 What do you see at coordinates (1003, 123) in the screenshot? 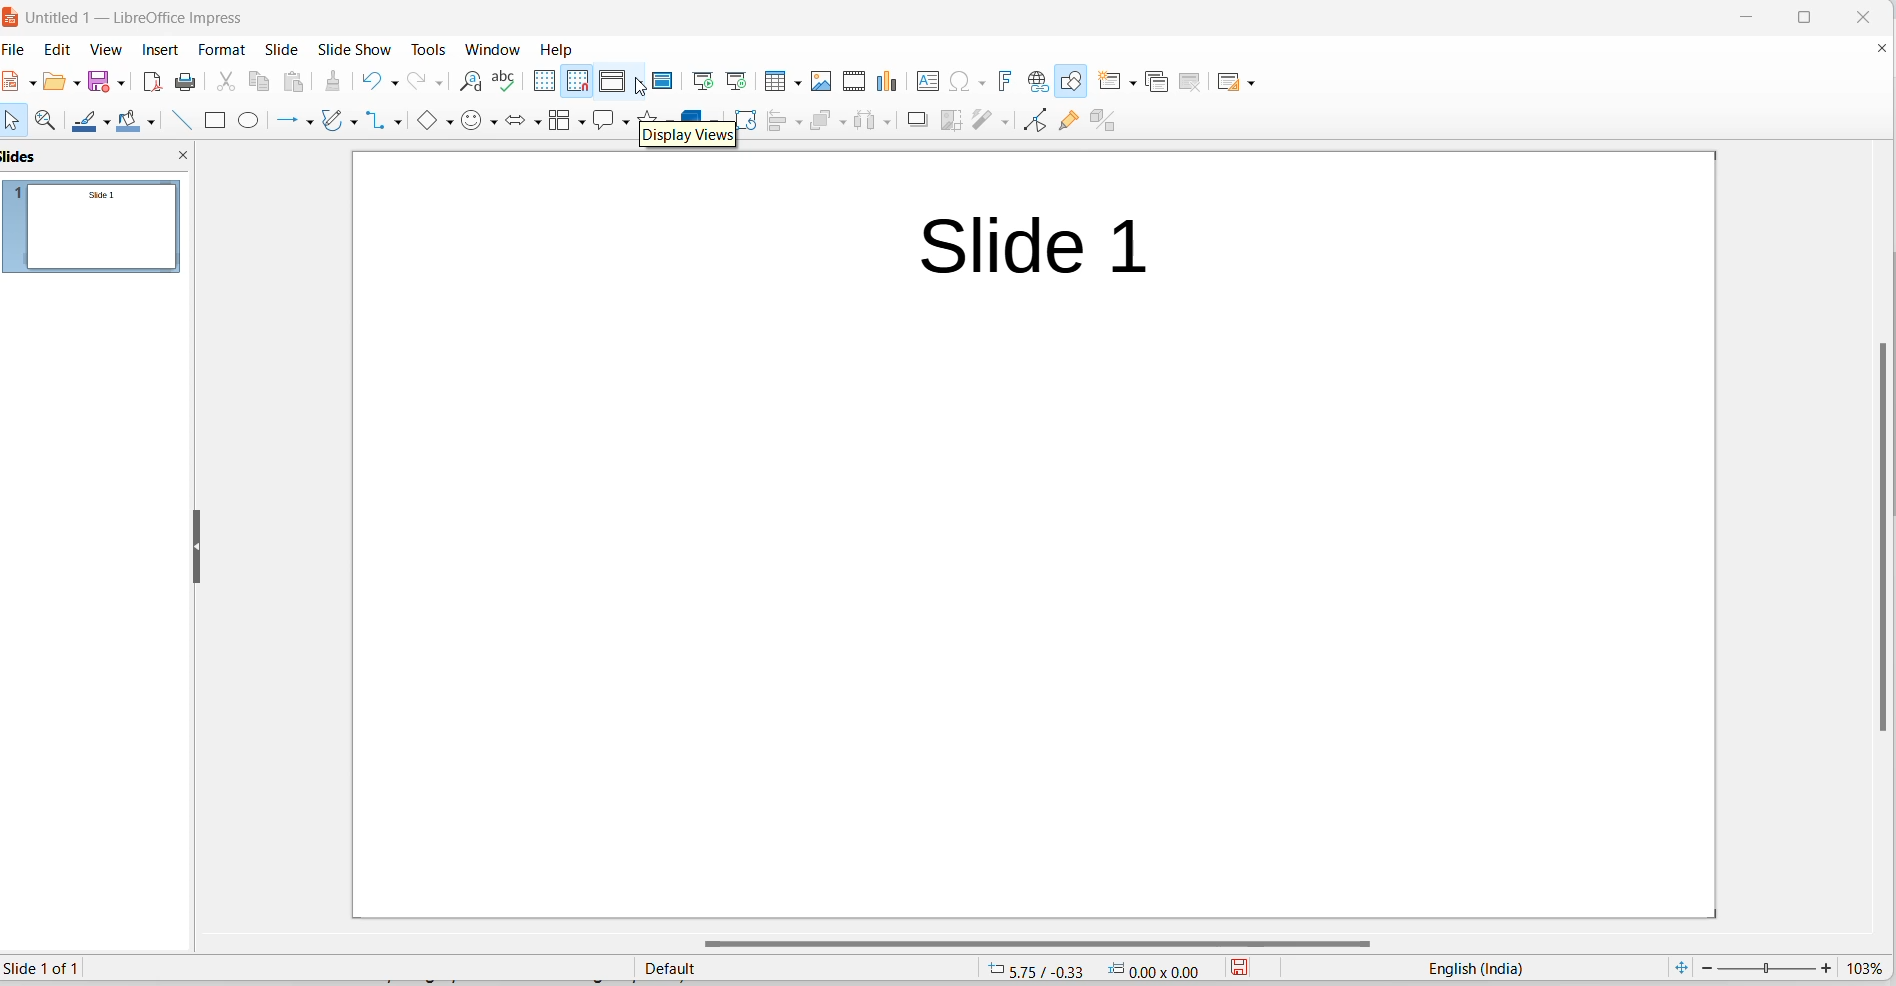
I see `filters options` at bounding box center [1003, 123].